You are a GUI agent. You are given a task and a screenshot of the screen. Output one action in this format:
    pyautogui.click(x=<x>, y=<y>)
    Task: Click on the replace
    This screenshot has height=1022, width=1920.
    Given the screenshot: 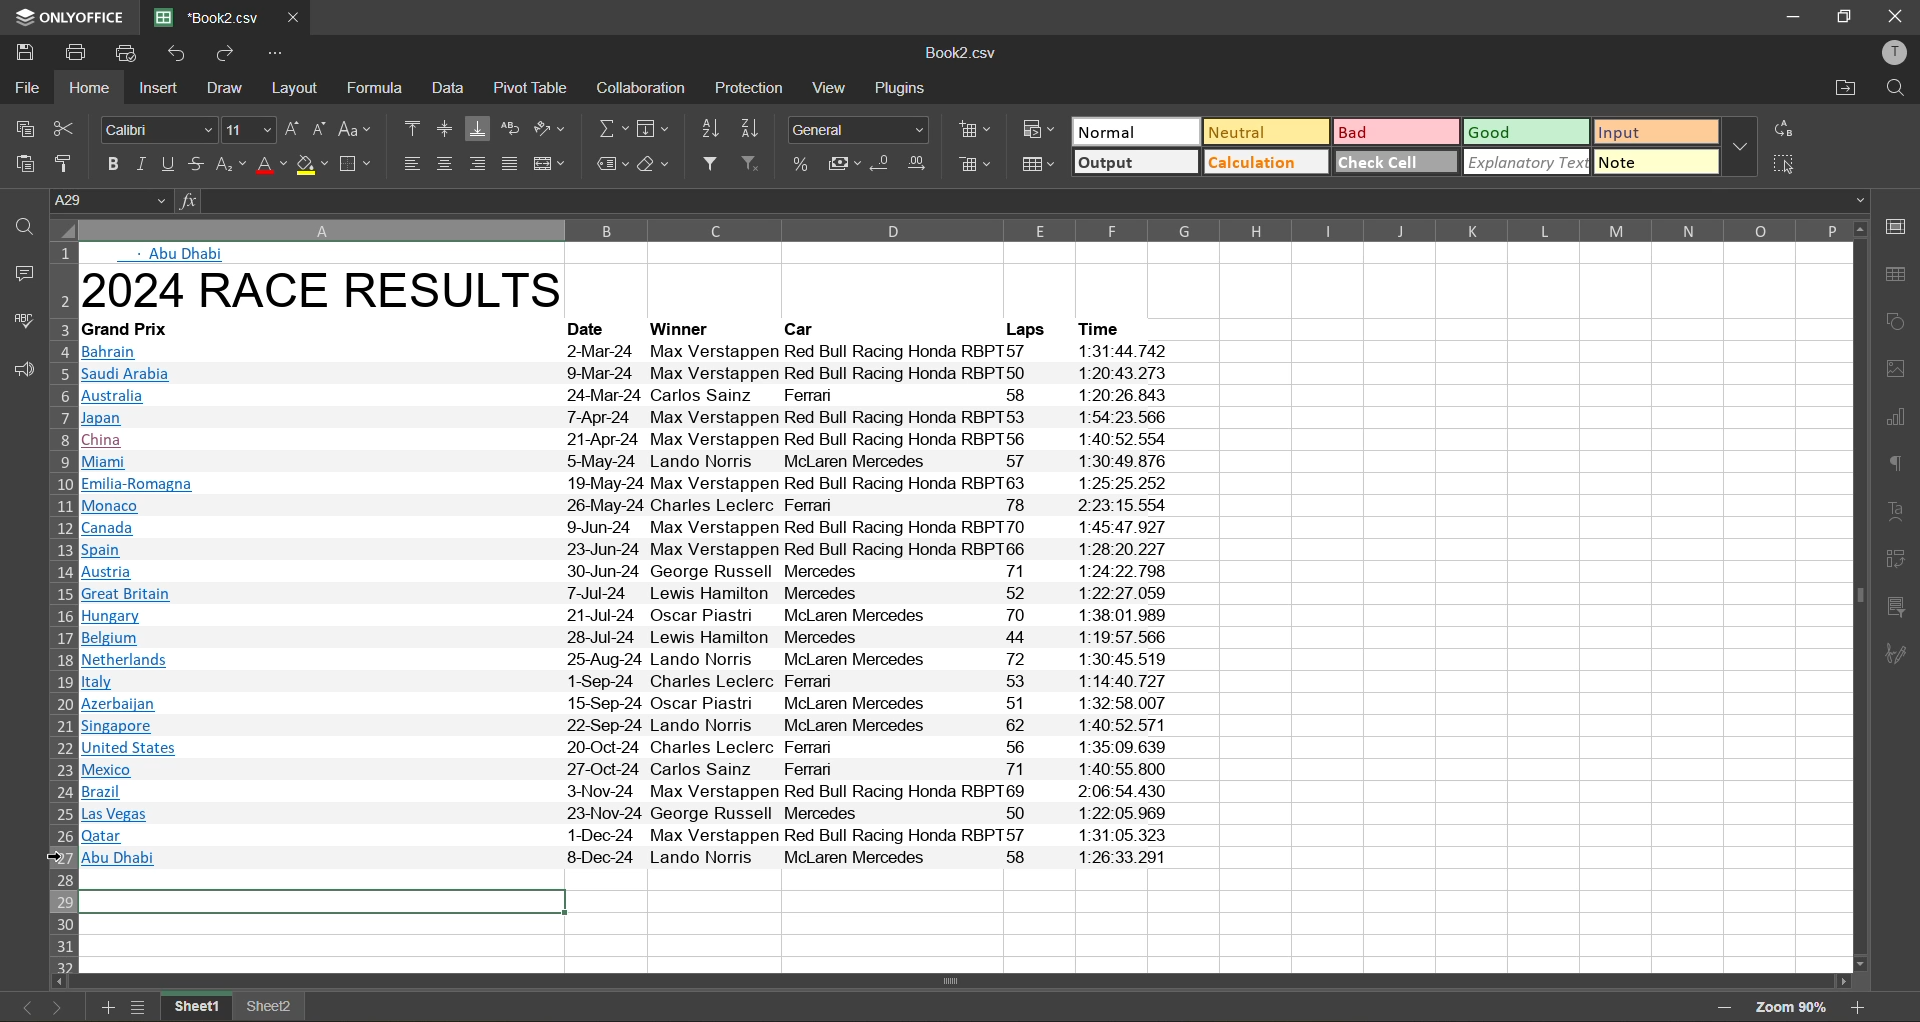 What is the action you would take?
    pyautogui.click(x=1786, y=129)
    